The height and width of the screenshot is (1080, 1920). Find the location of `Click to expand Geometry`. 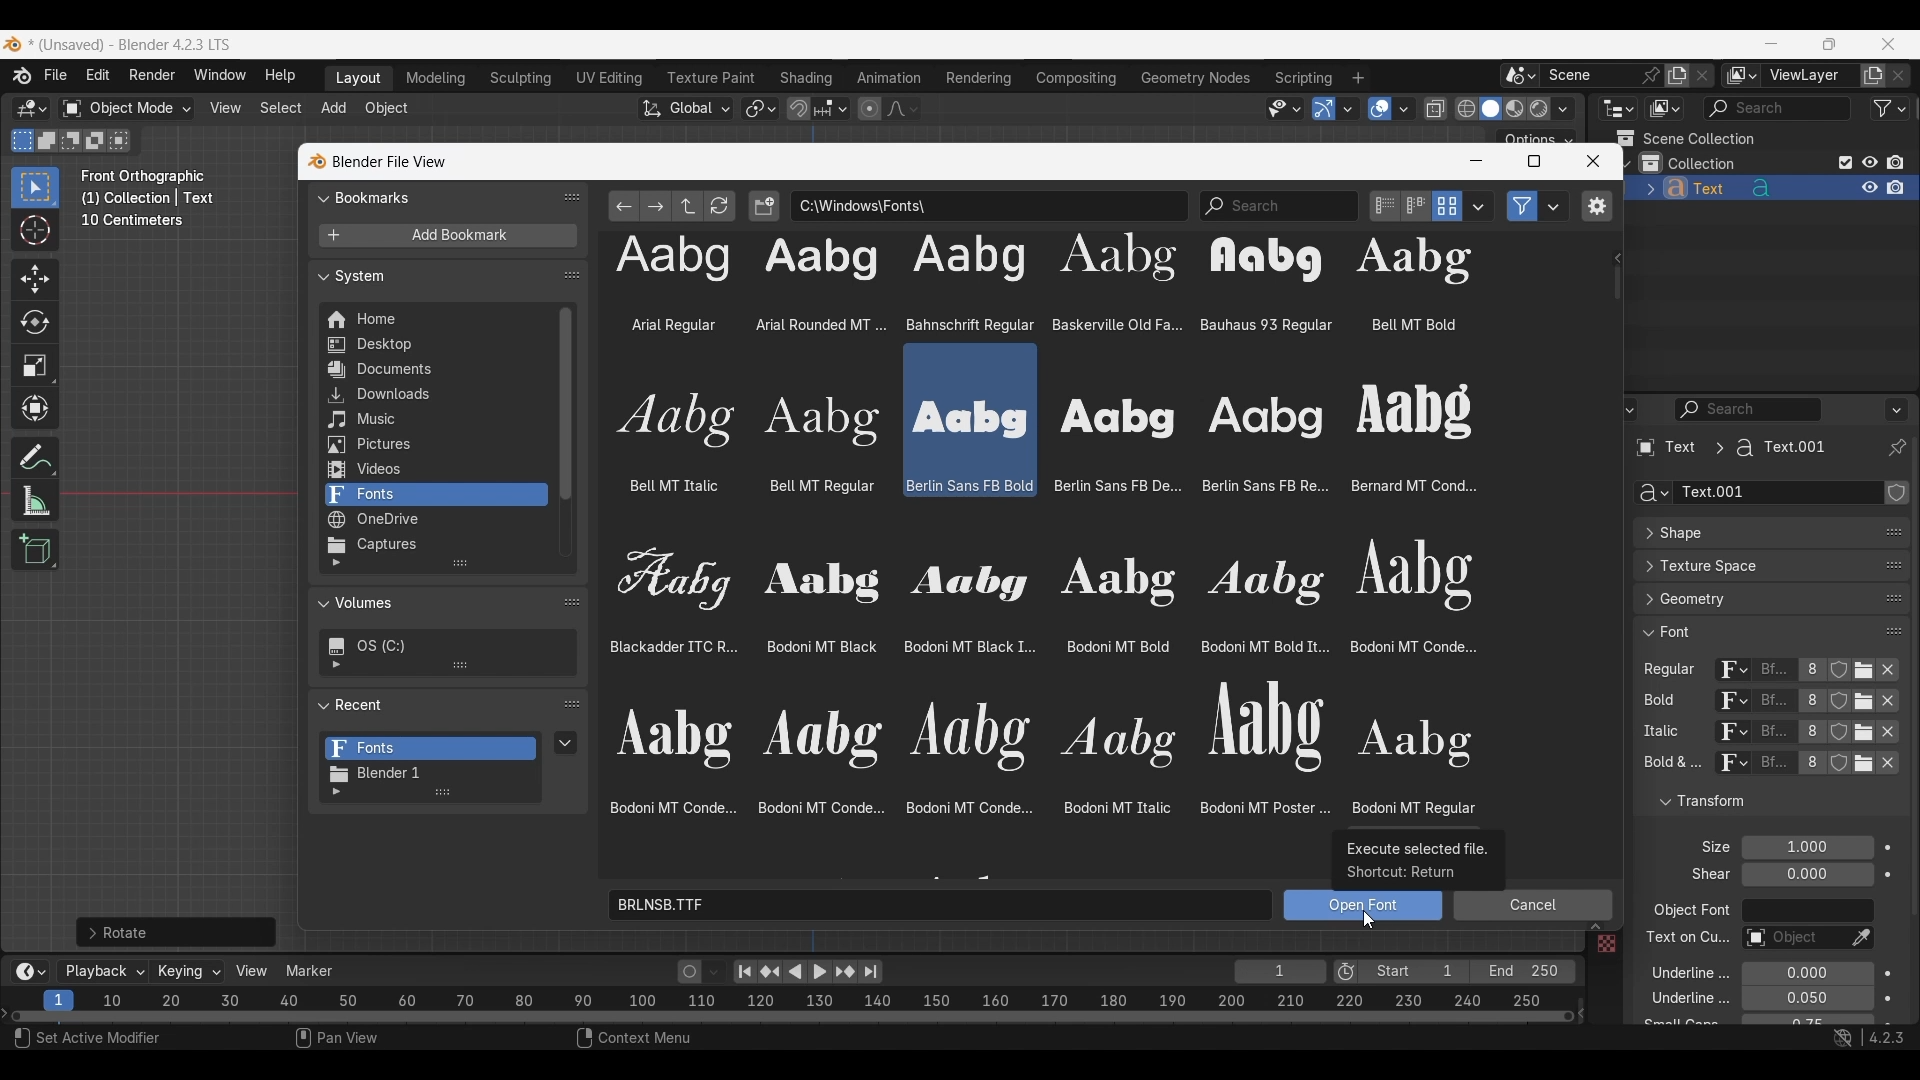

Click to expand Geometry is located at coordinates (1751, 599).